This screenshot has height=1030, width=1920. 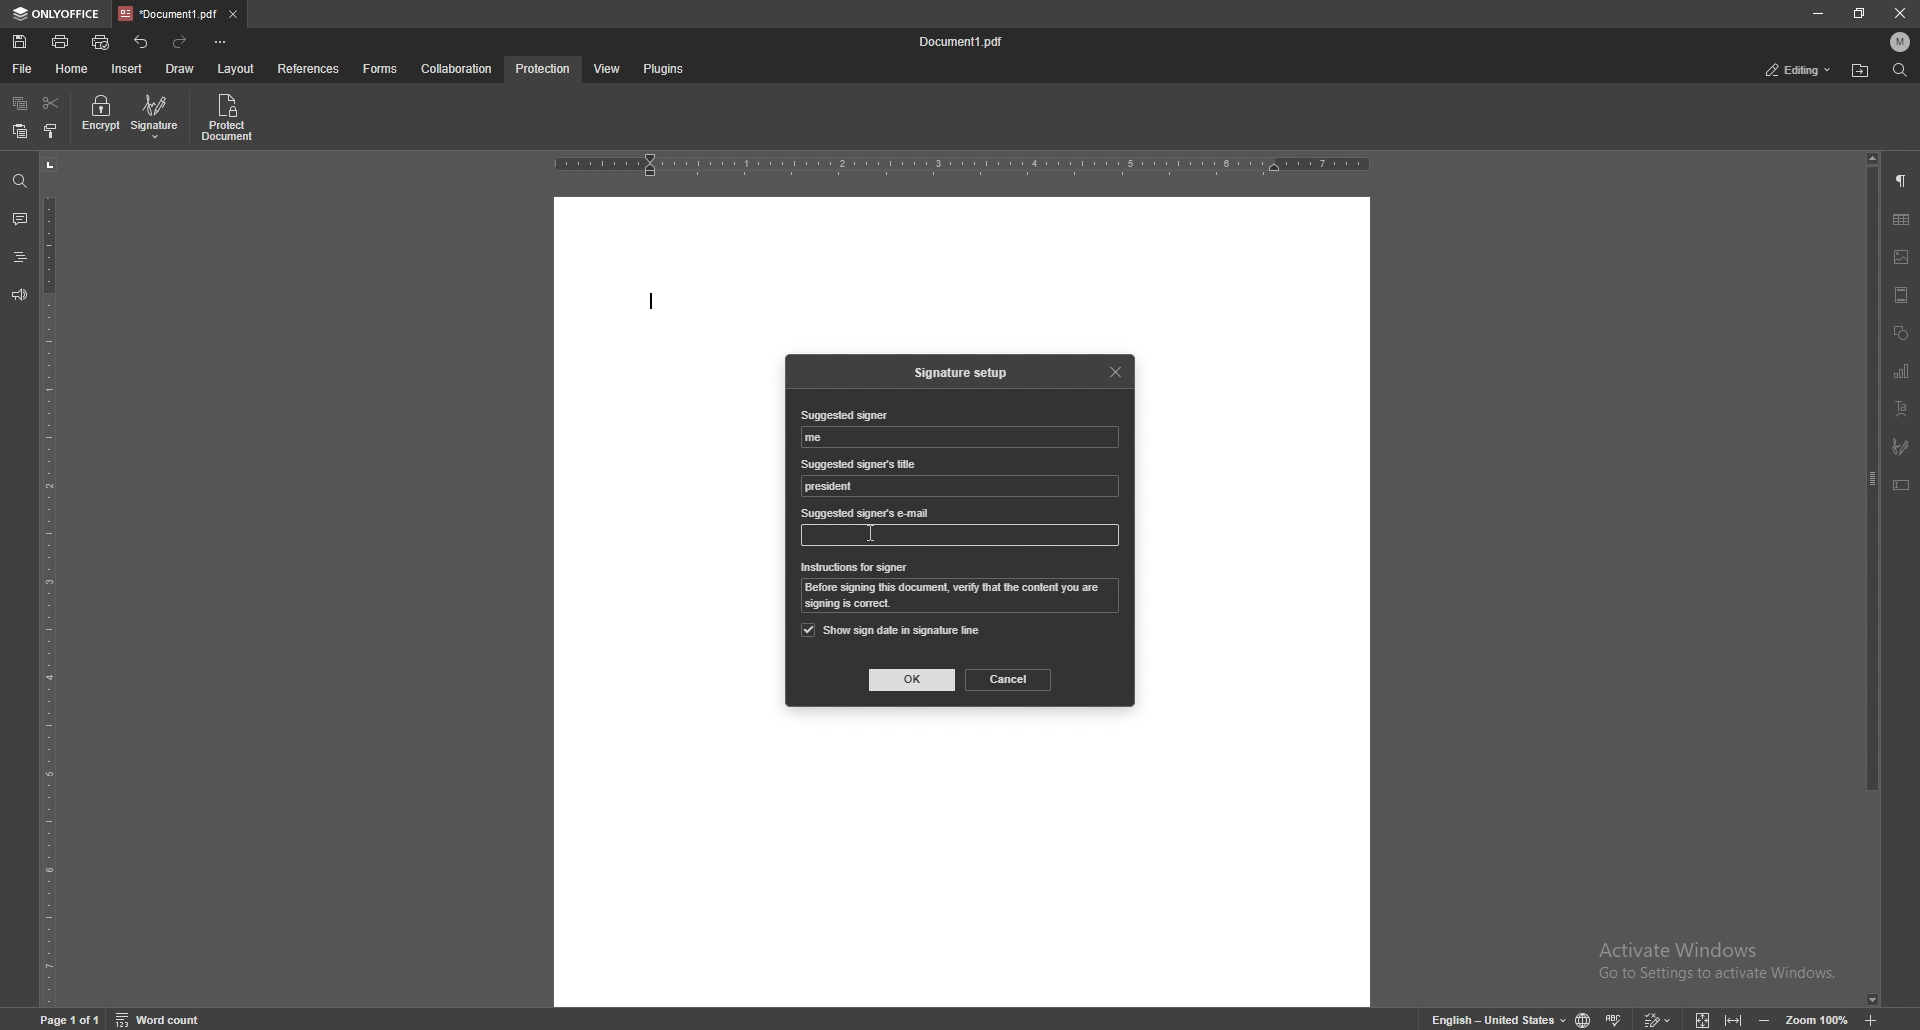 What do you see at coordinates (382, 69) in the screenshot?
I see `forms` at bounding box center [382, 69].